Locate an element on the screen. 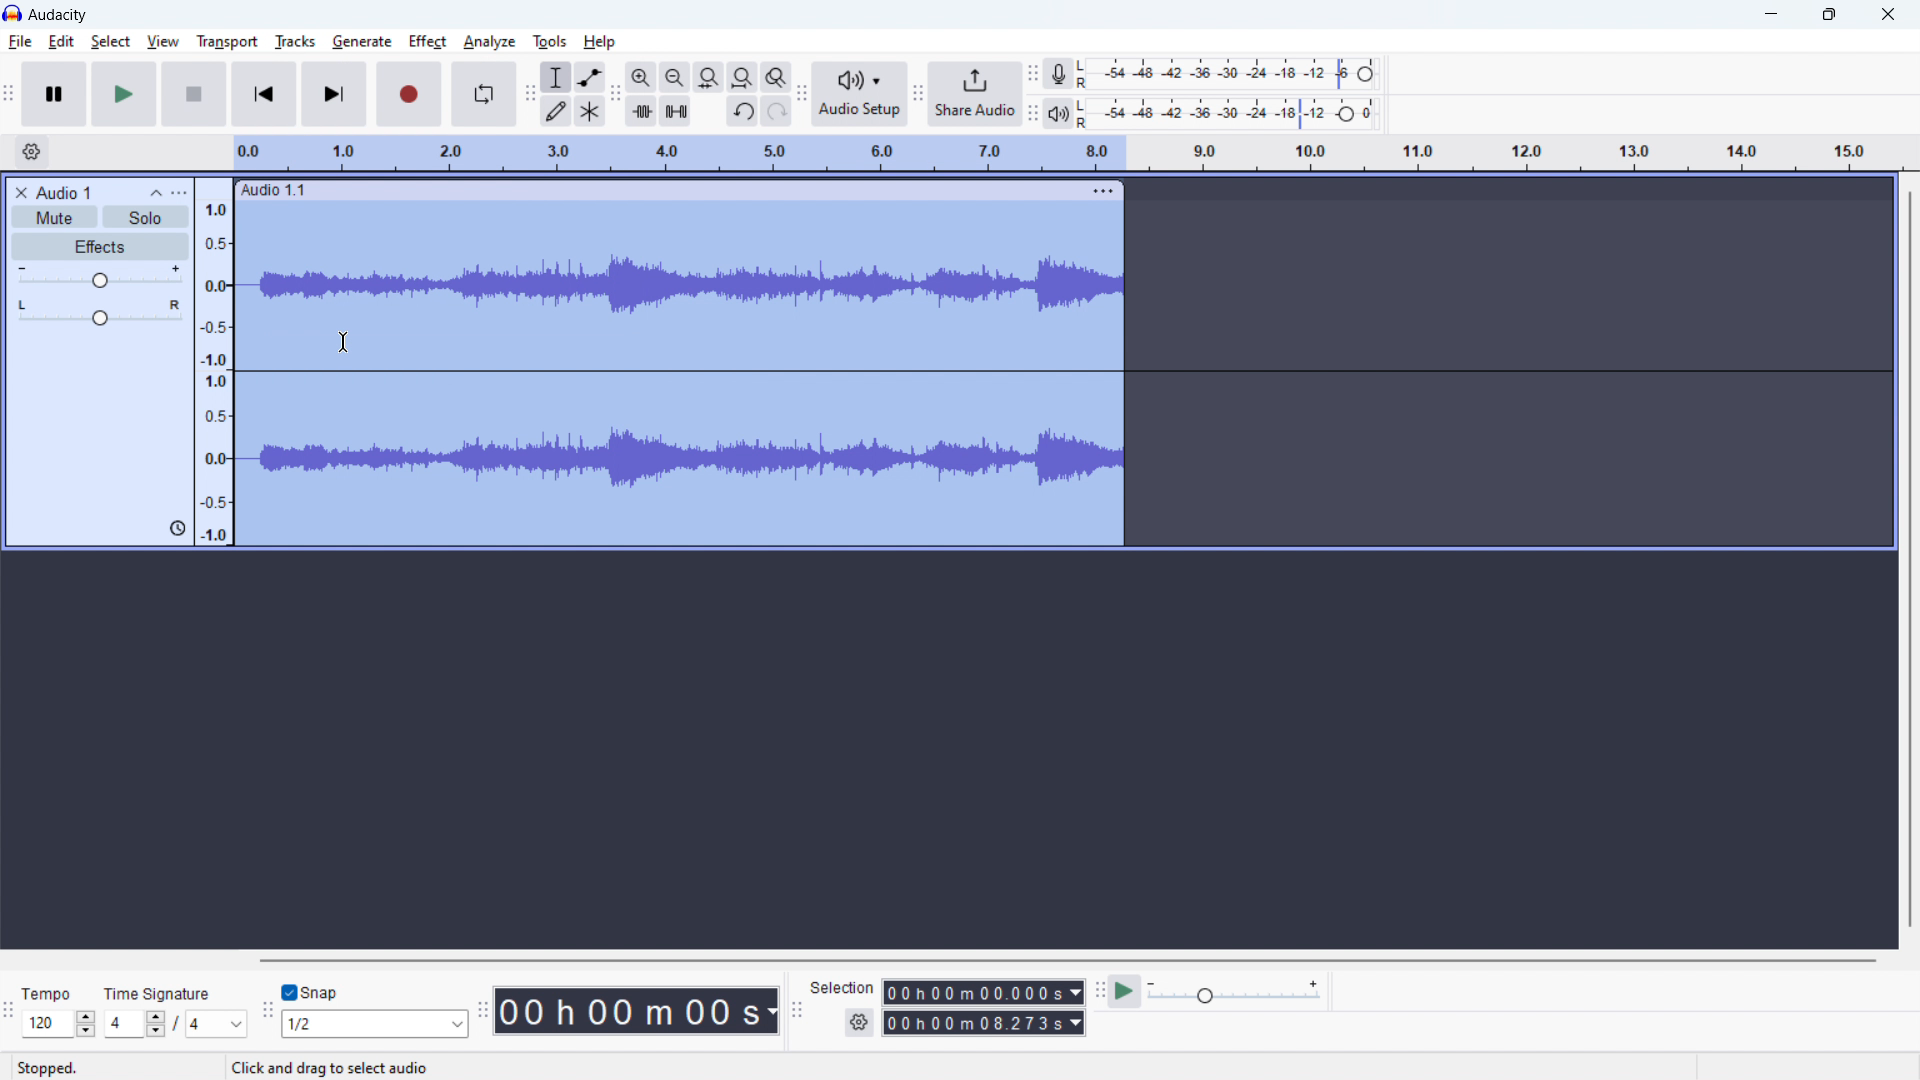 This screenshot has height=1080, width=1920. timestamp is located at coordinates (637, 1011).